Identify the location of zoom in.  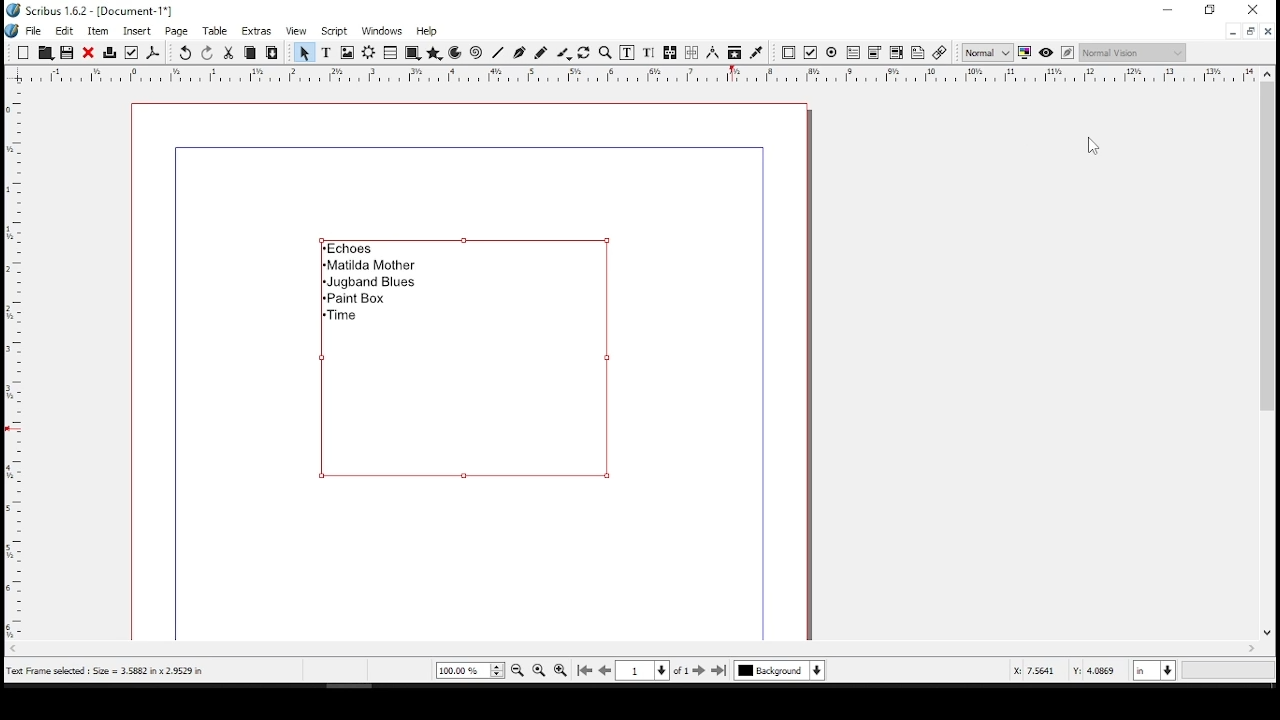
(559, 672).